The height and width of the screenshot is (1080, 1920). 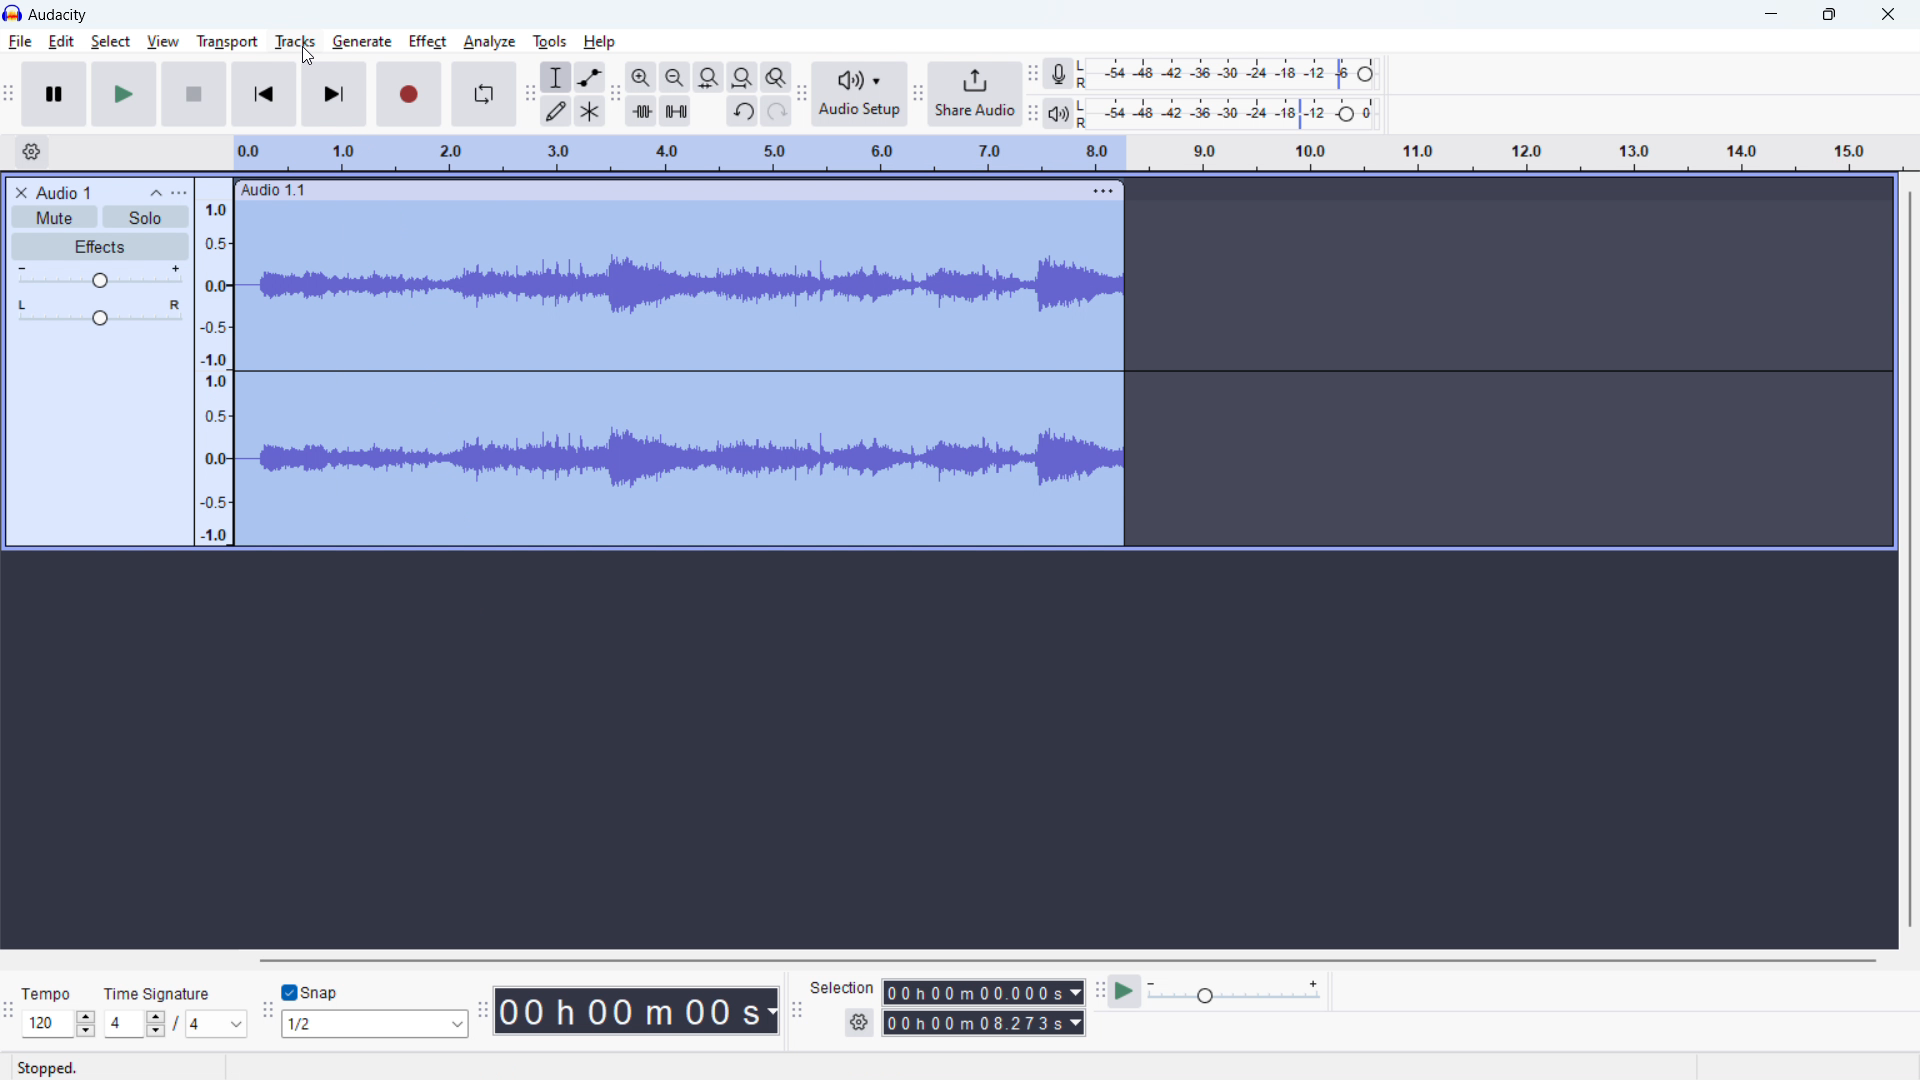 I want to click on view, so click(x=162, y=41).